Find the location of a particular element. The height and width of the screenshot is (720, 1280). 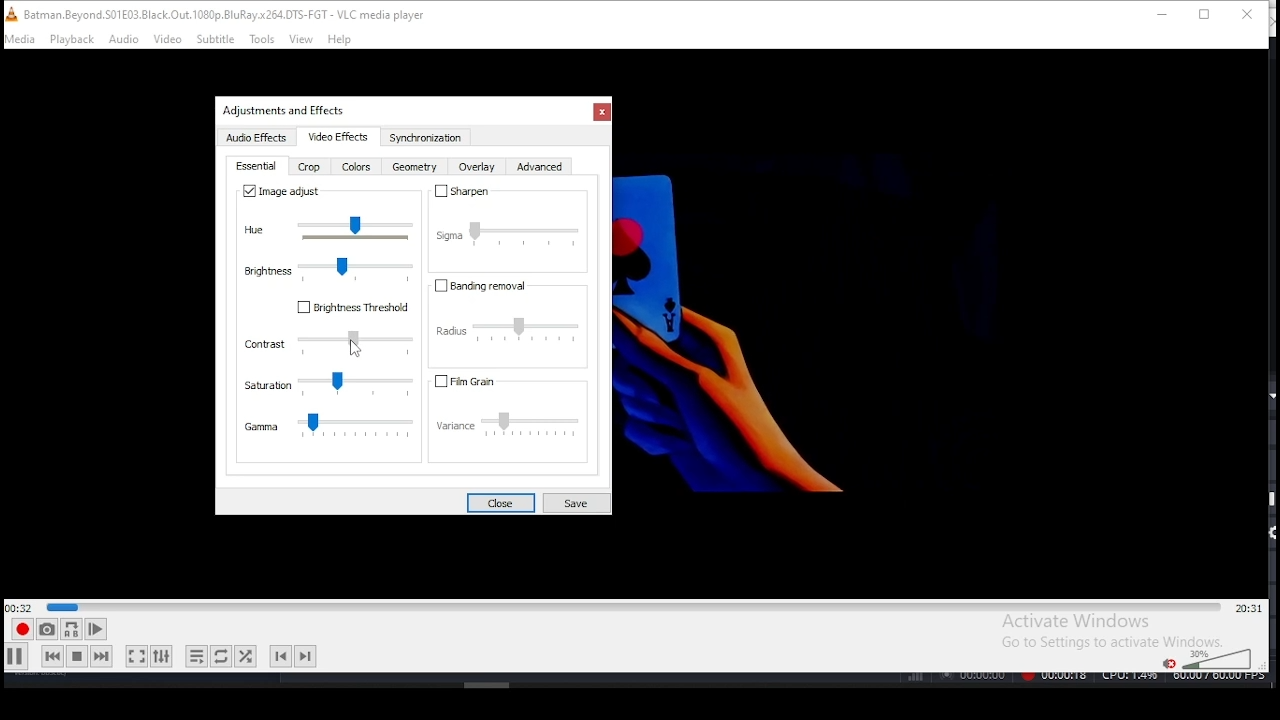

elapsed time is located at coordinates (20, 607).